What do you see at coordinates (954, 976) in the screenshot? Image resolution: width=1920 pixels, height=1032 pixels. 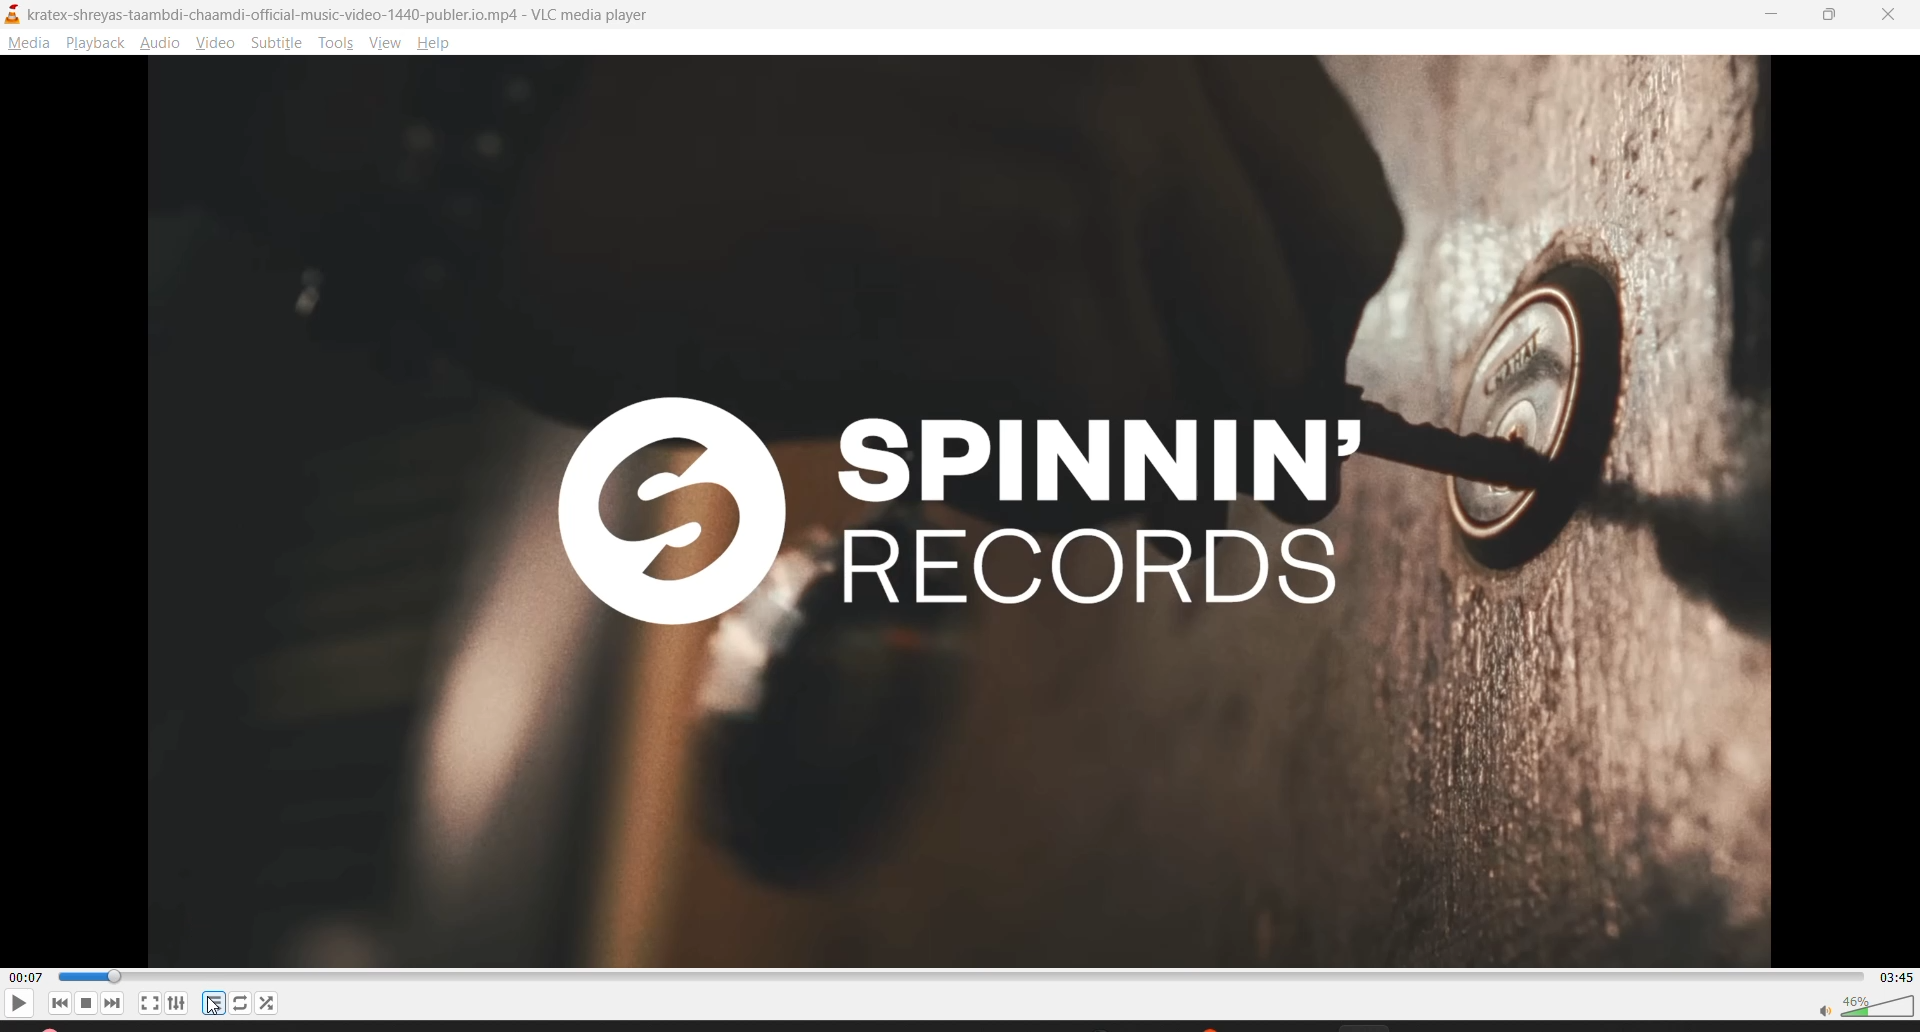 I see `track slider` at bounding box center [954, 976].